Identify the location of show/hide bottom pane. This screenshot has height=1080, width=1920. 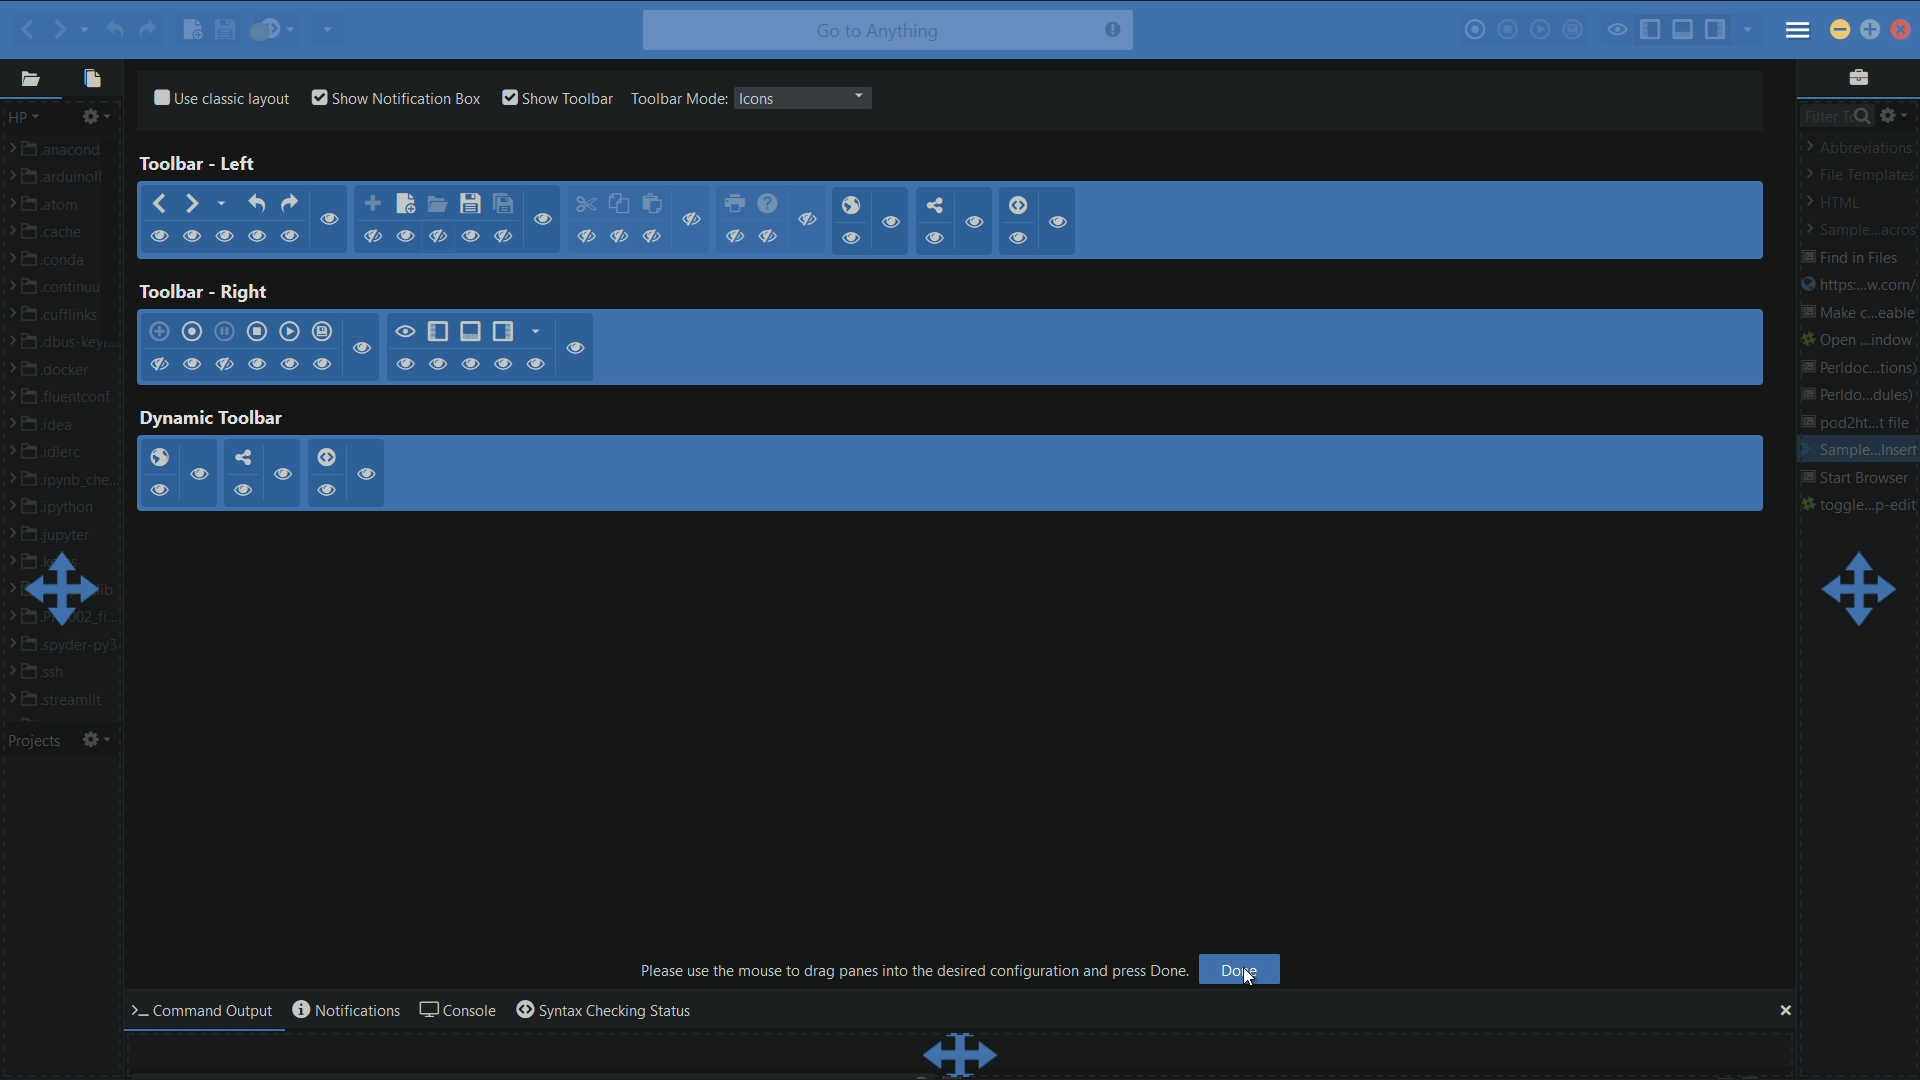
(1684, 29).